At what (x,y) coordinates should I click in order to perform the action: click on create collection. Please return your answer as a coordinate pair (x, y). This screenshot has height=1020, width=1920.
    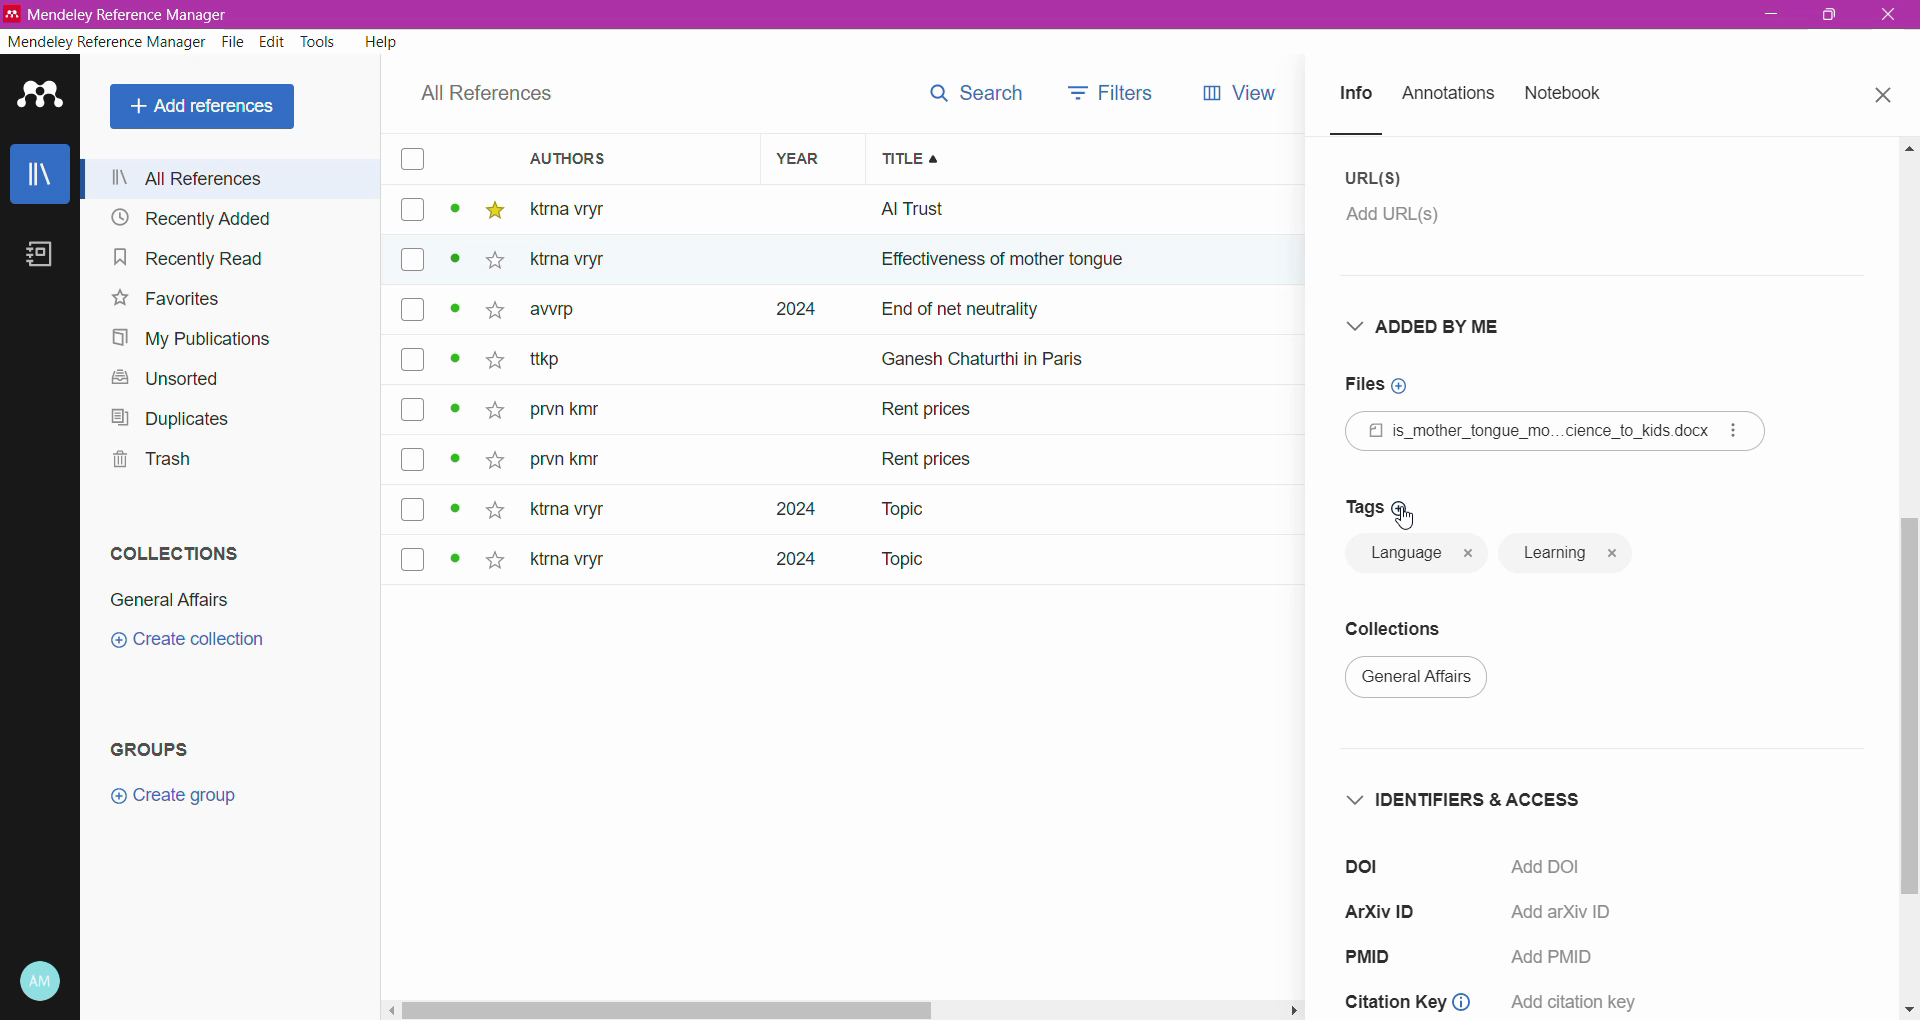
    Looking at the image, I should click on (202, 646).